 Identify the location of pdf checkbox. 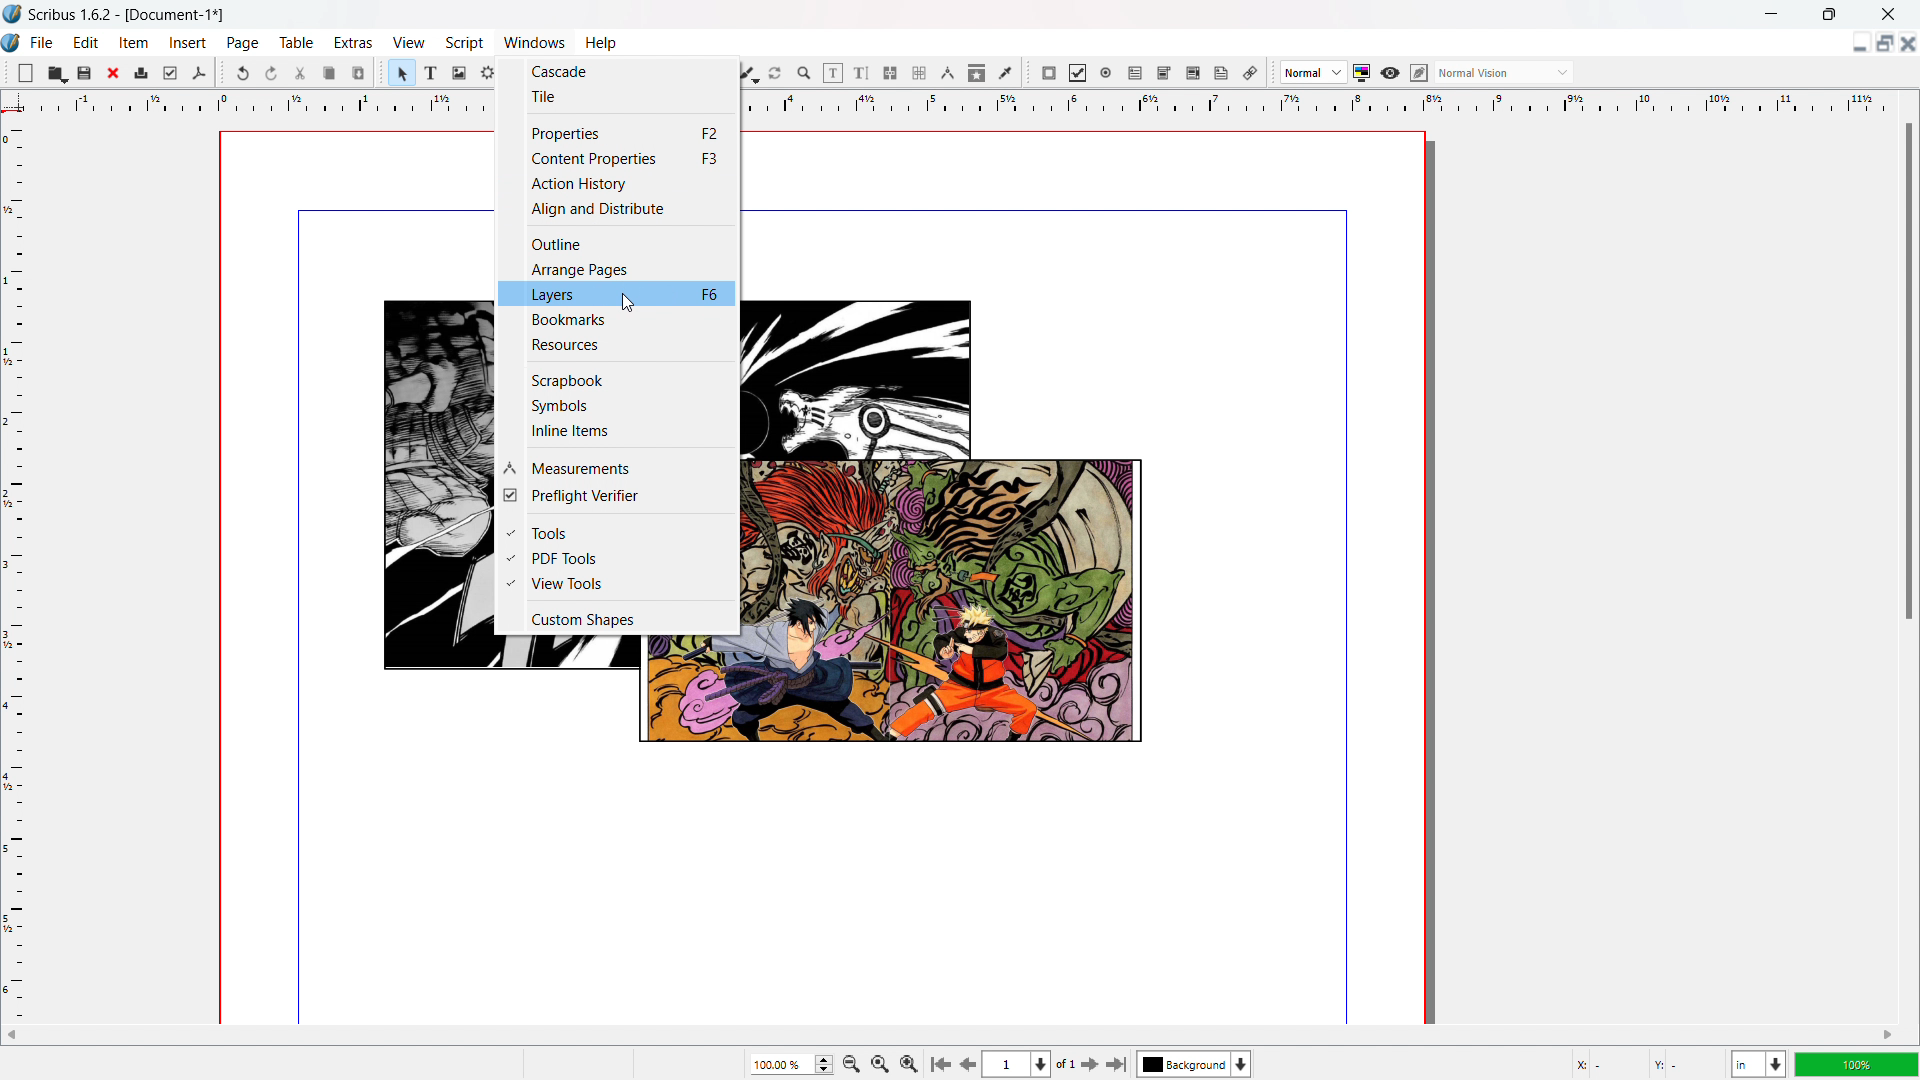
(1078, 73).